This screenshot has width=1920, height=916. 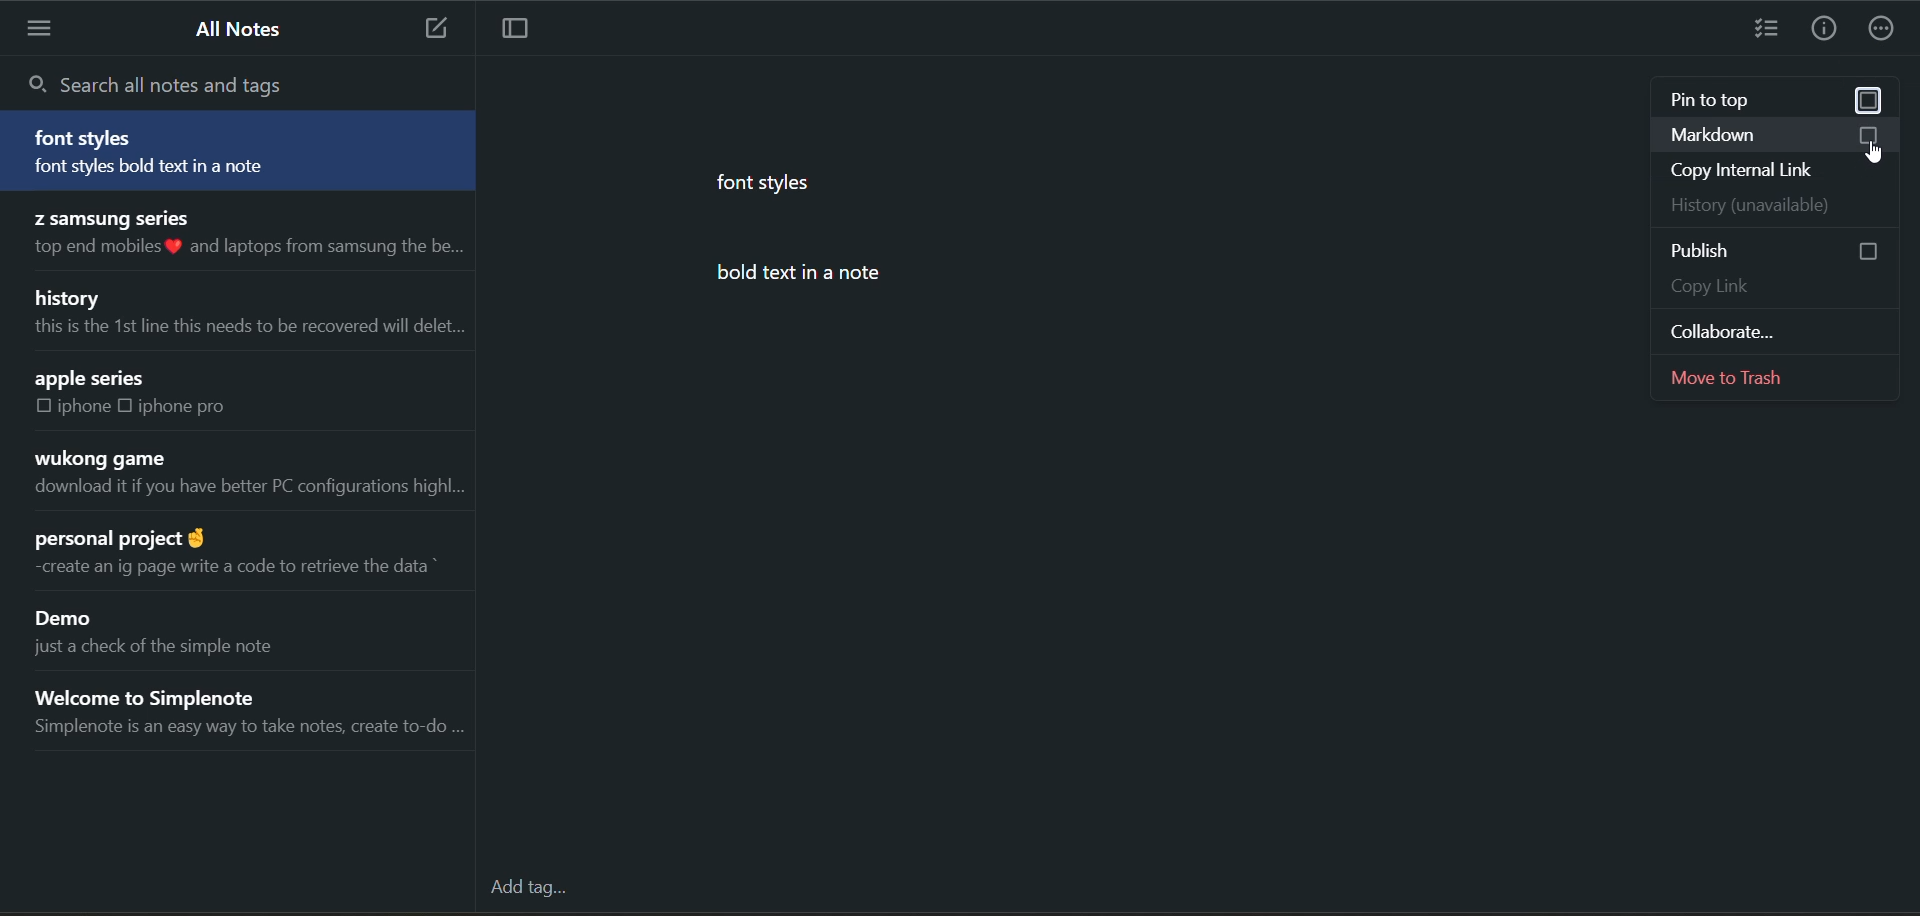 I want to click on ~create an ig page write a code to retrieve the data *, so click(x=230, y=566).